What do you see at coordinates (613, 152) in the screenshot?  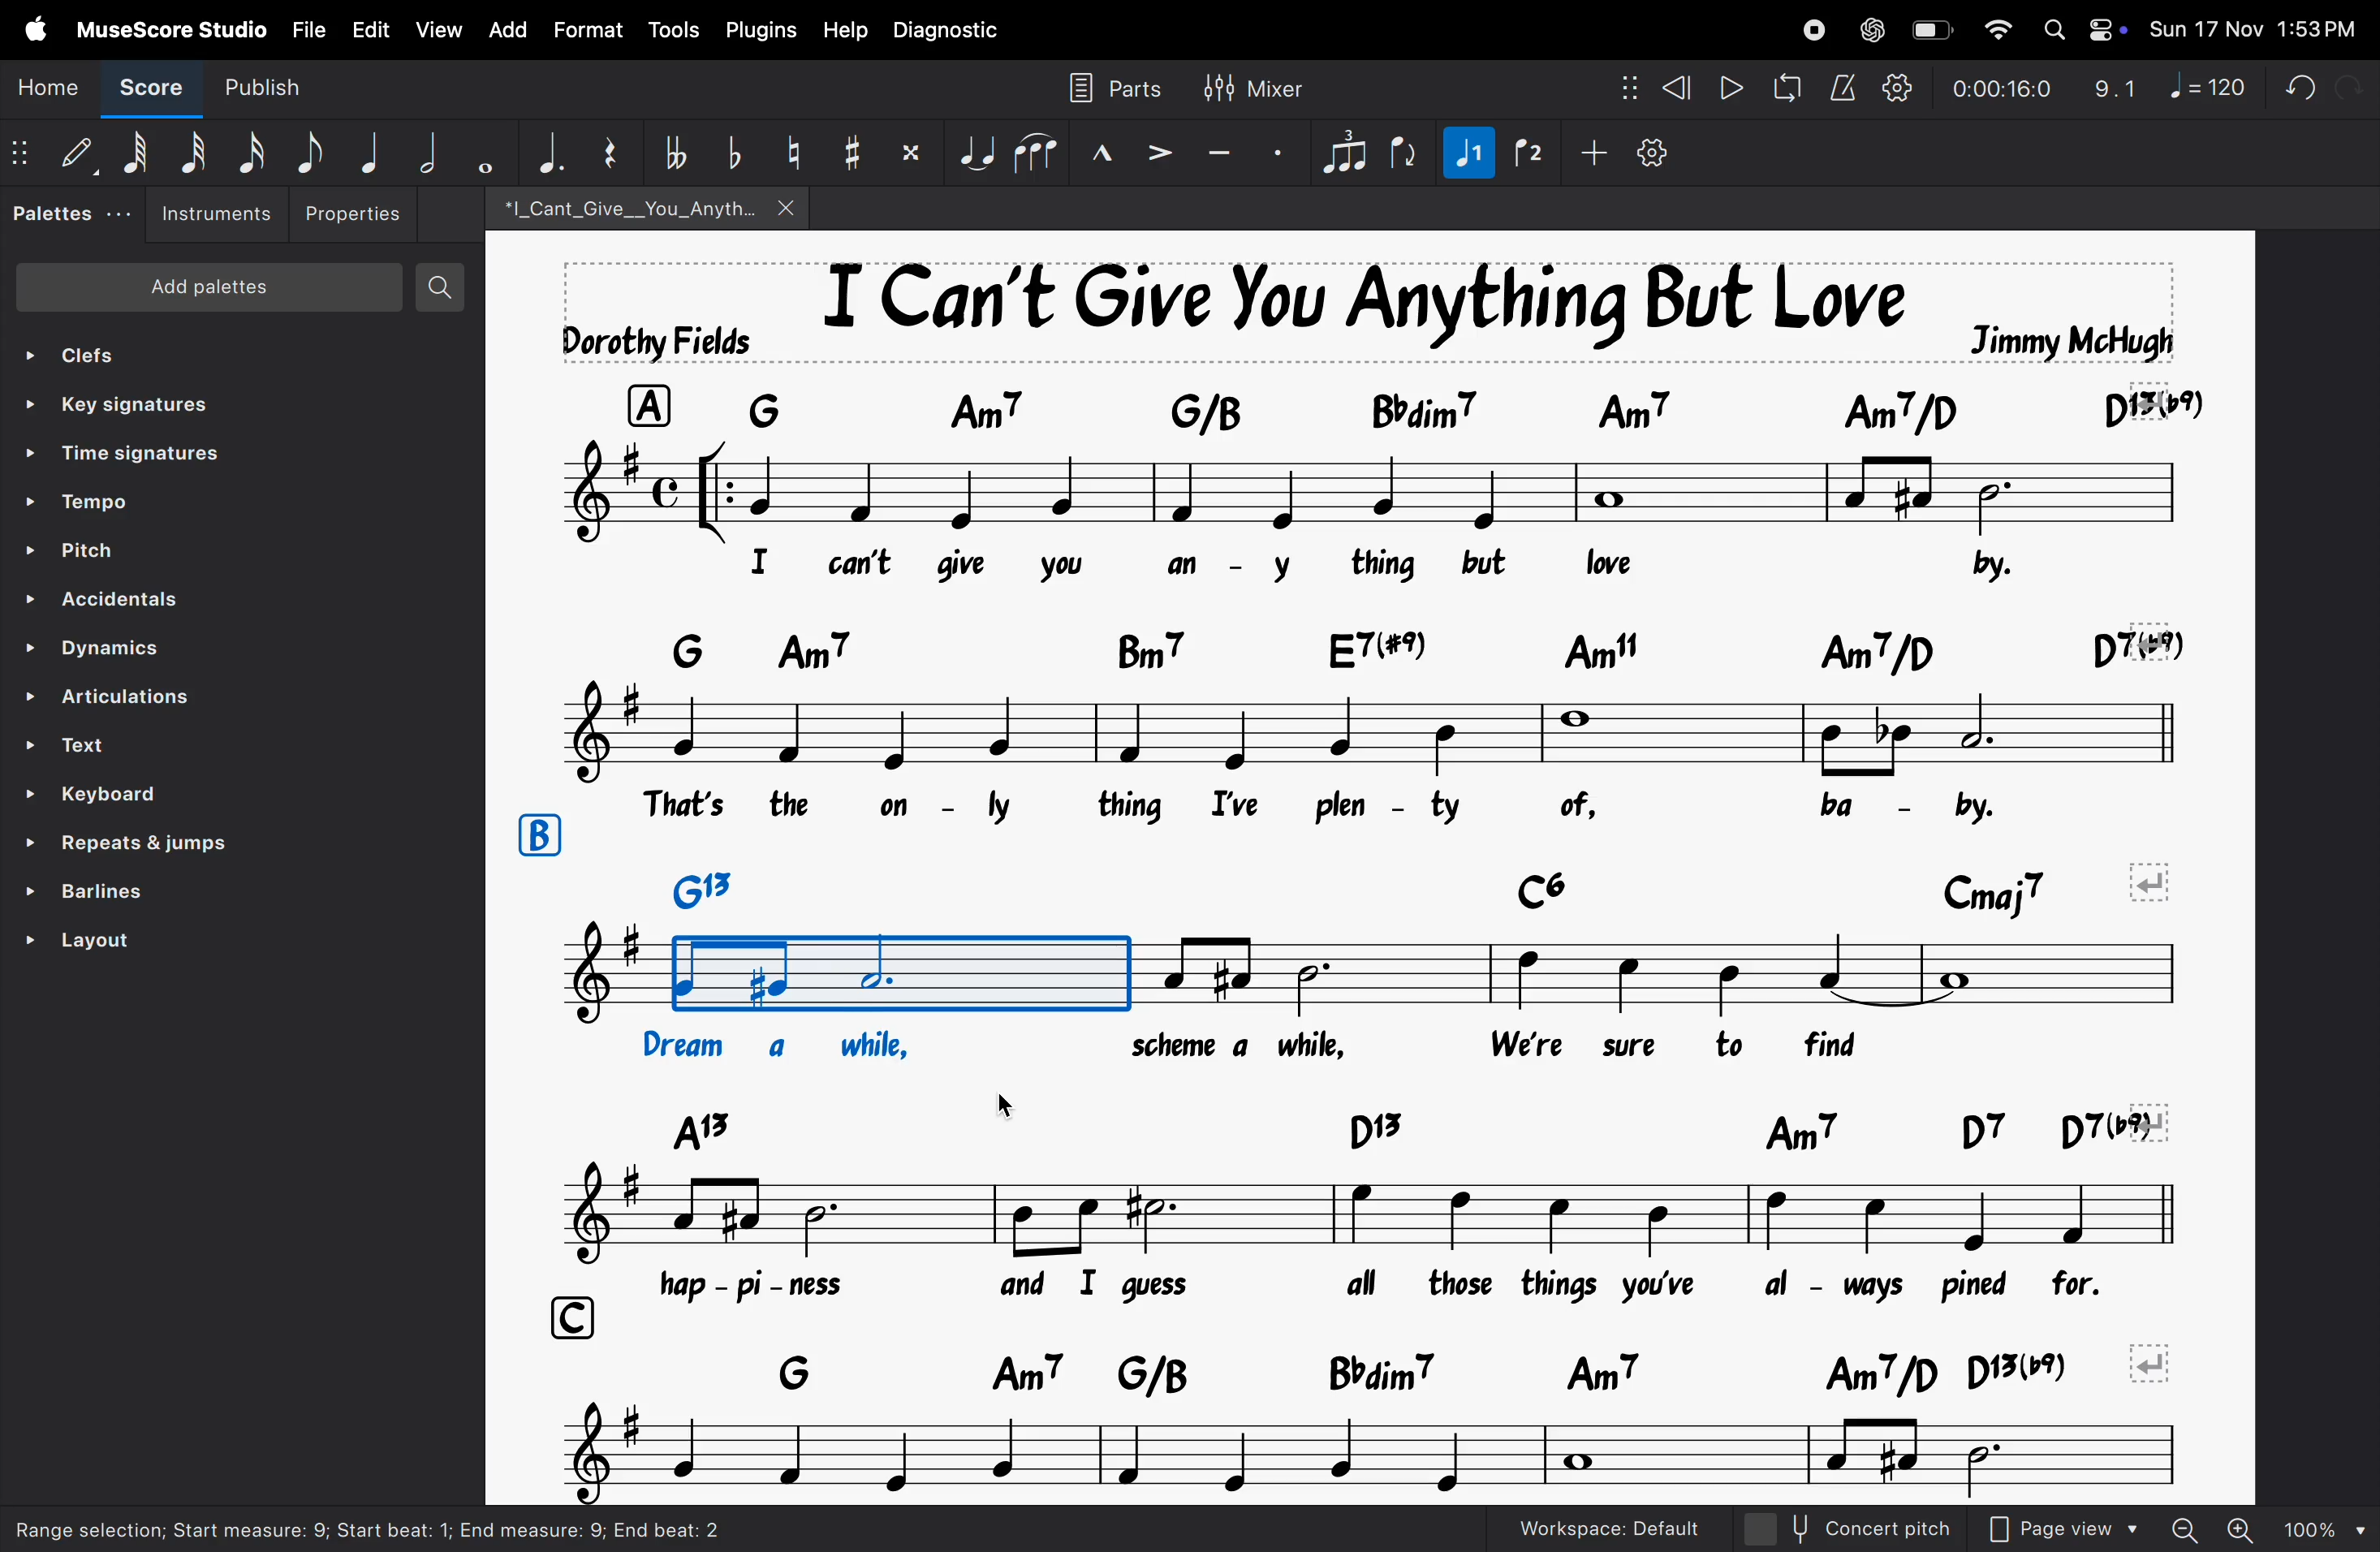 I see `reser ` at bounding box center [613, 152].